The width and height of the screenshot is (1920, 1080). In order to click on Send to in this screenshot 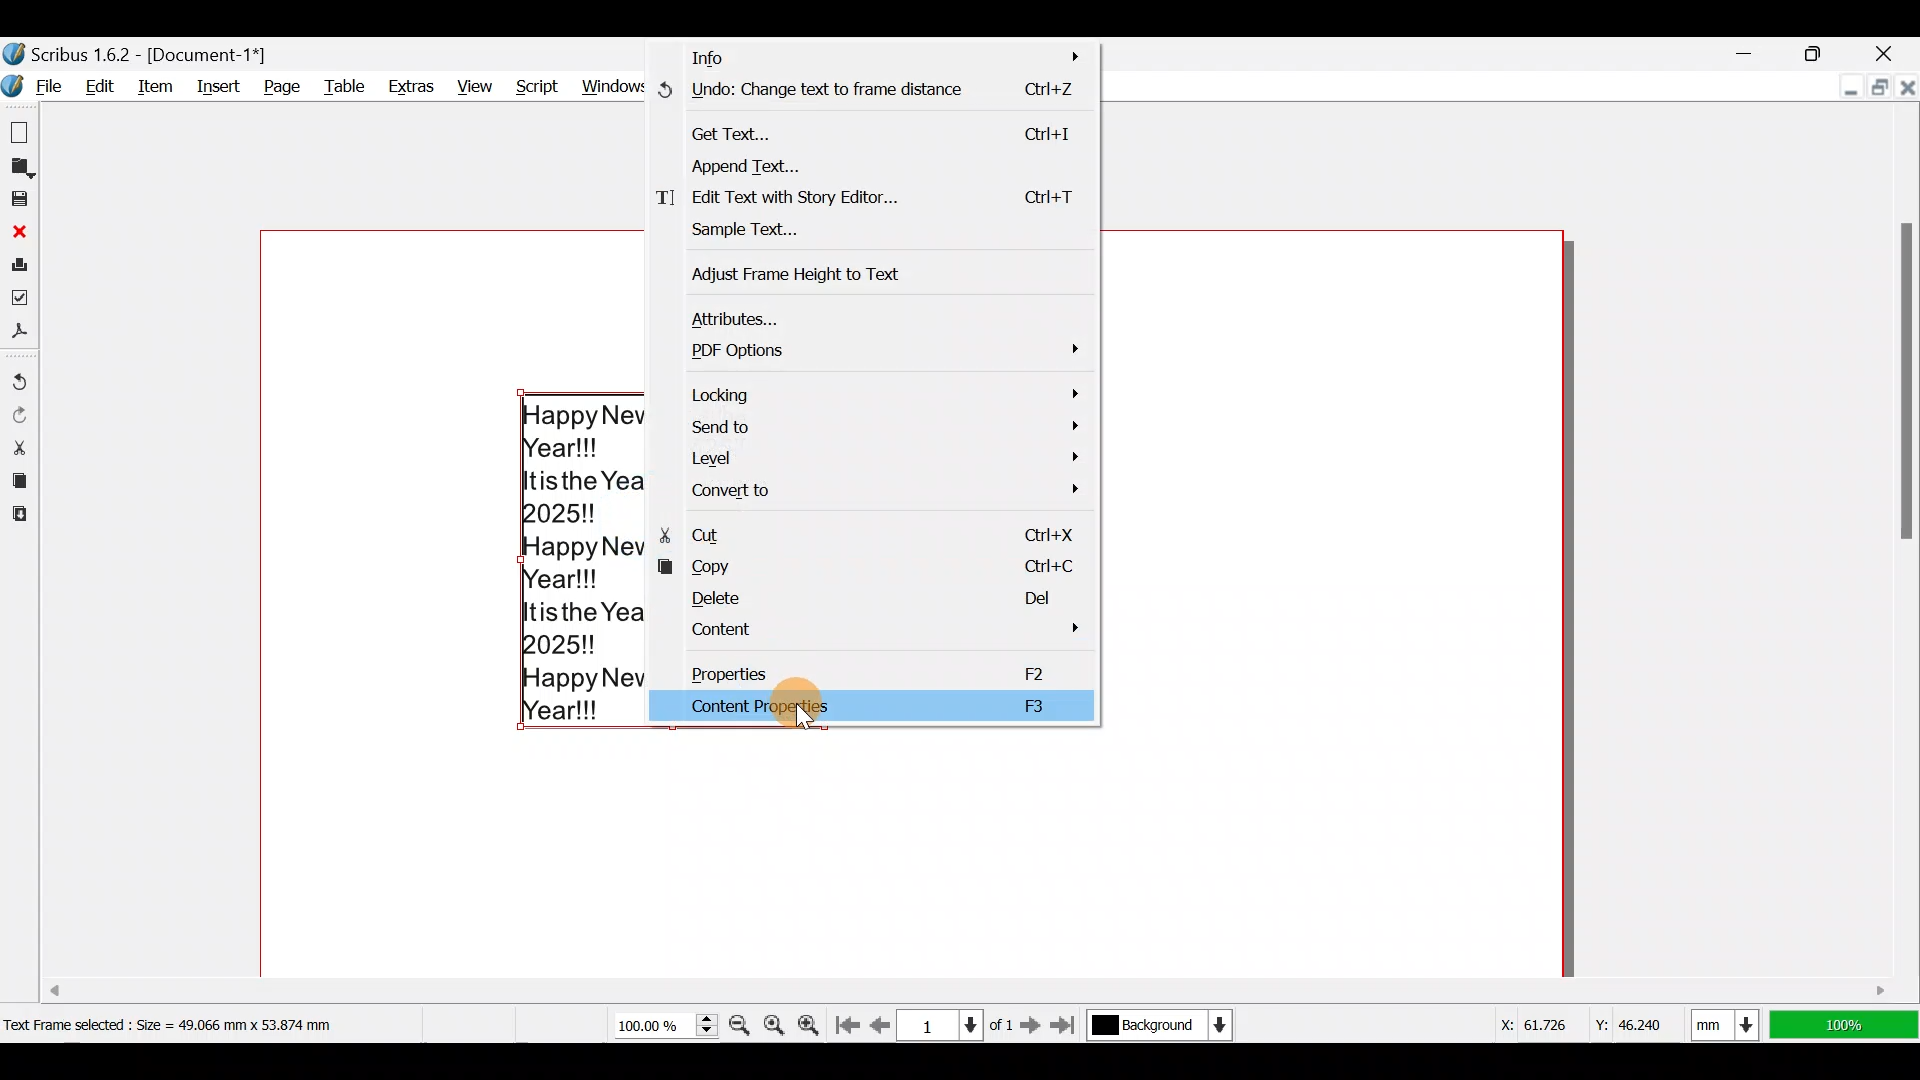, I will do `click(881, 427)`.